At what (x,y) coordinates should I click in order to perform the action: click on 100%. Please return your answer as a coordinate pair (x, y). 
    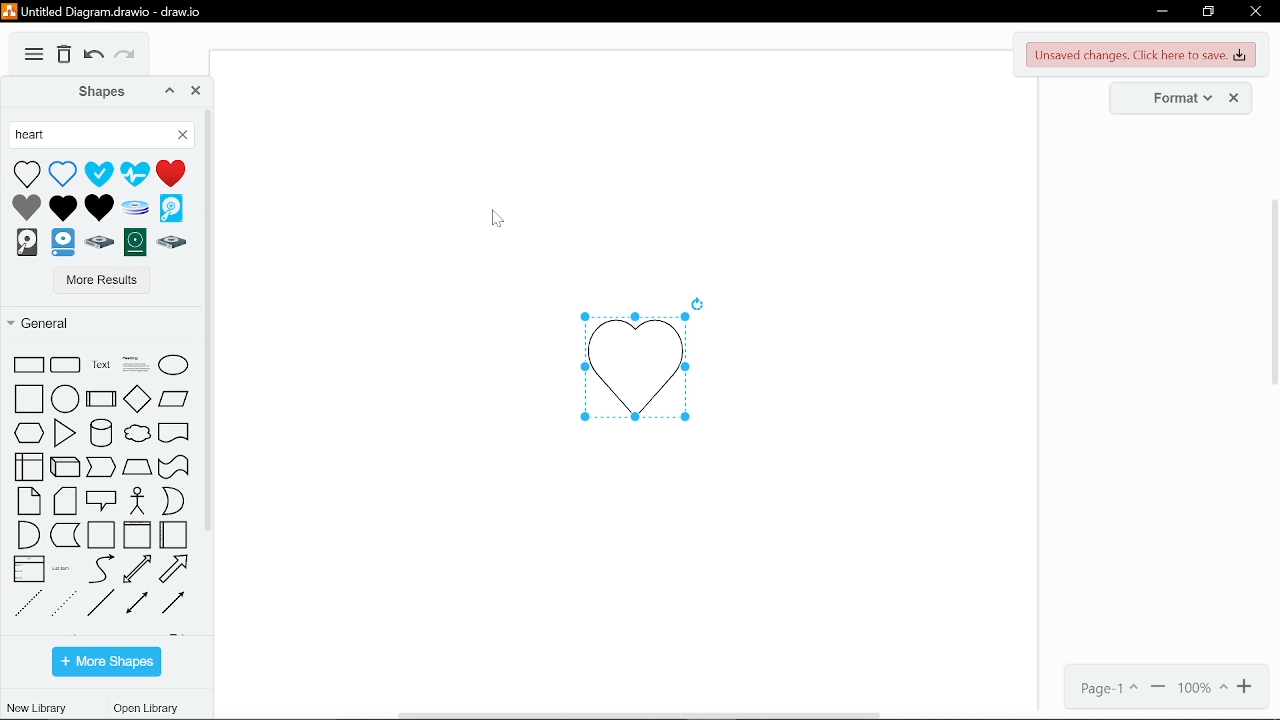
    Looking at the image, I should click on (1203, 688).